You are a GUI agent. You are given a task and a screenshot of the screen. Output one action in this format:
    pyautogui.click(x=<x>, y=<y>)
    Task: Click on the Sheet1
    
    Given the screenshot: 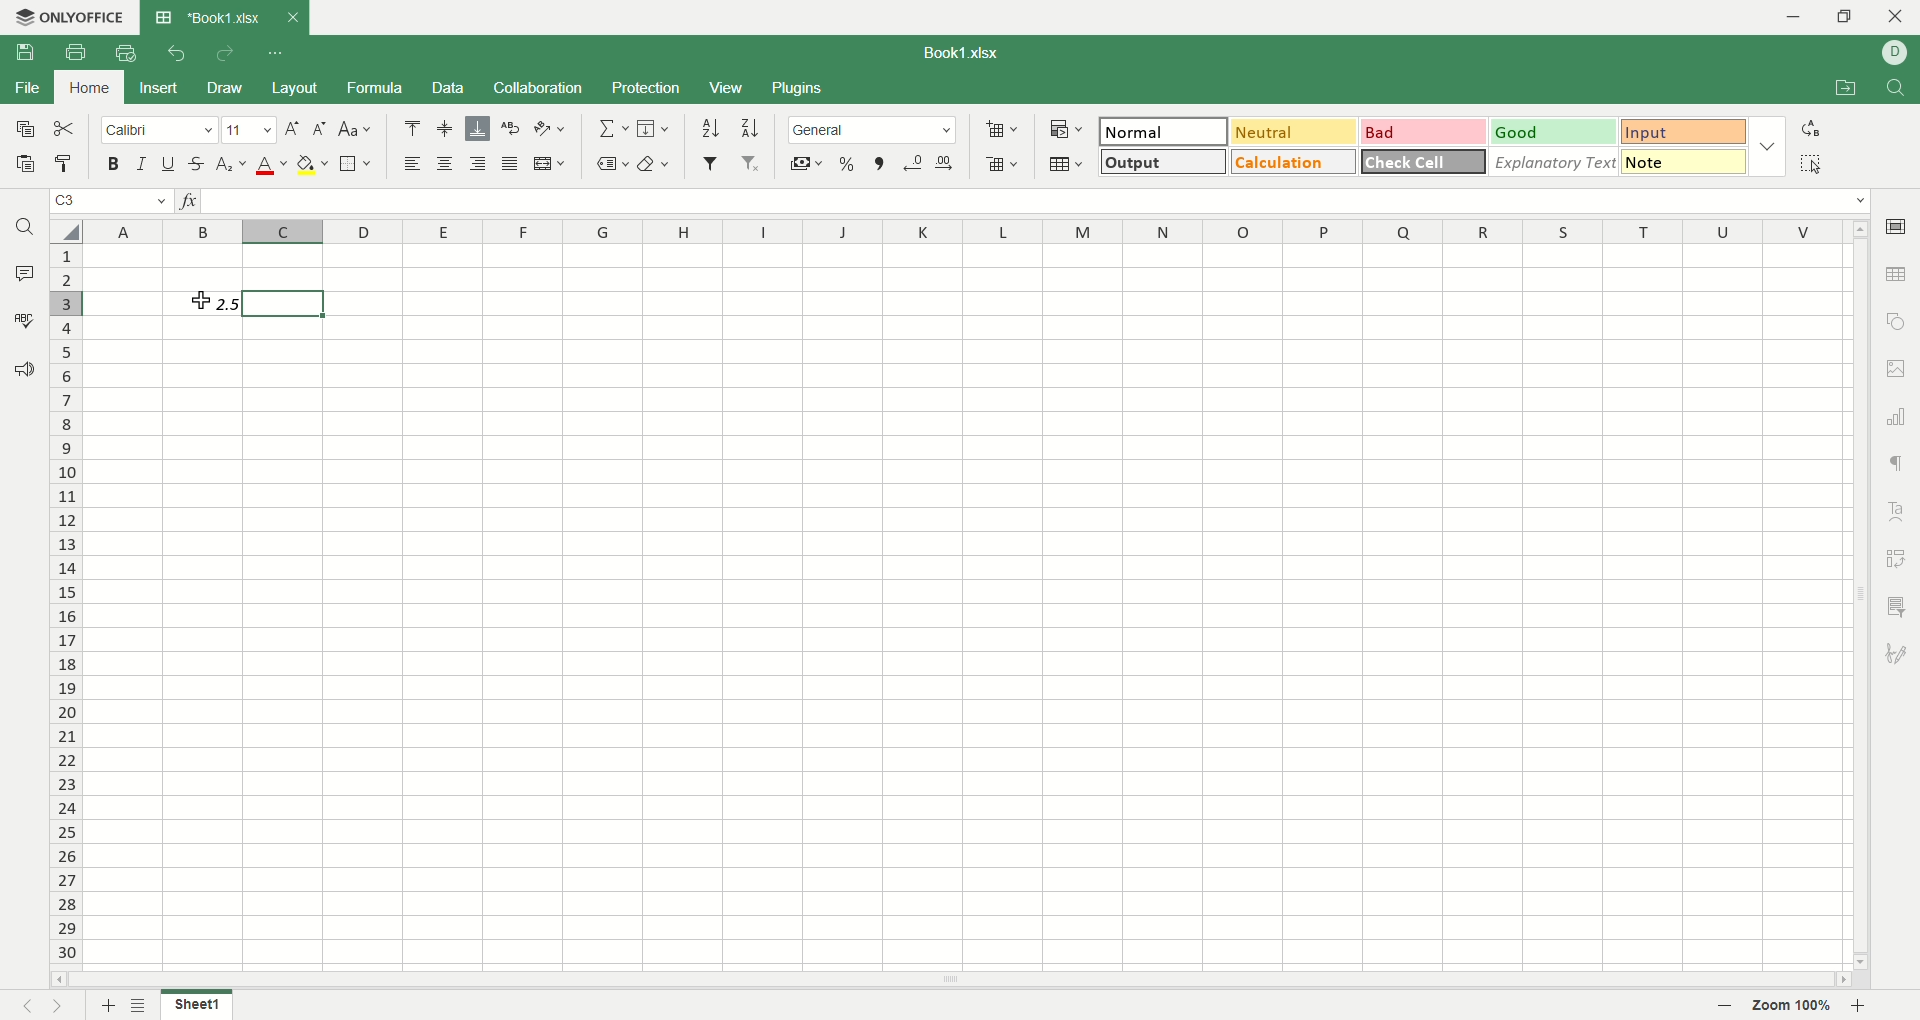 What is the action you would take?
    pyautogui.click(x=200, y=1005)
    